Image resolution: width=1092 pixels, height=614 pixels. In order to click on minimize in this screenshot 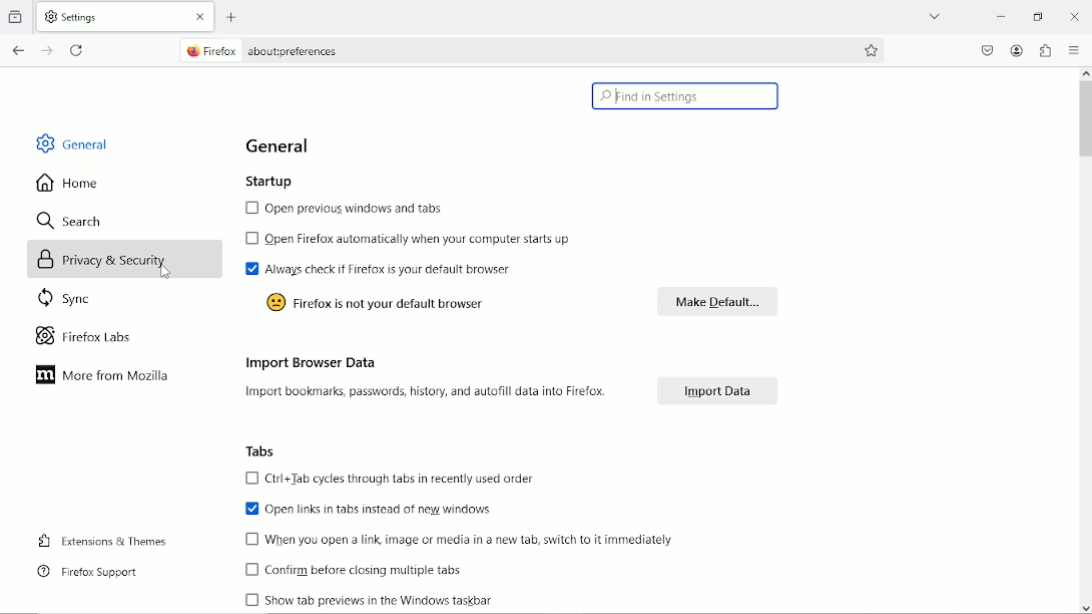, I will do `click(1002, 15)`.